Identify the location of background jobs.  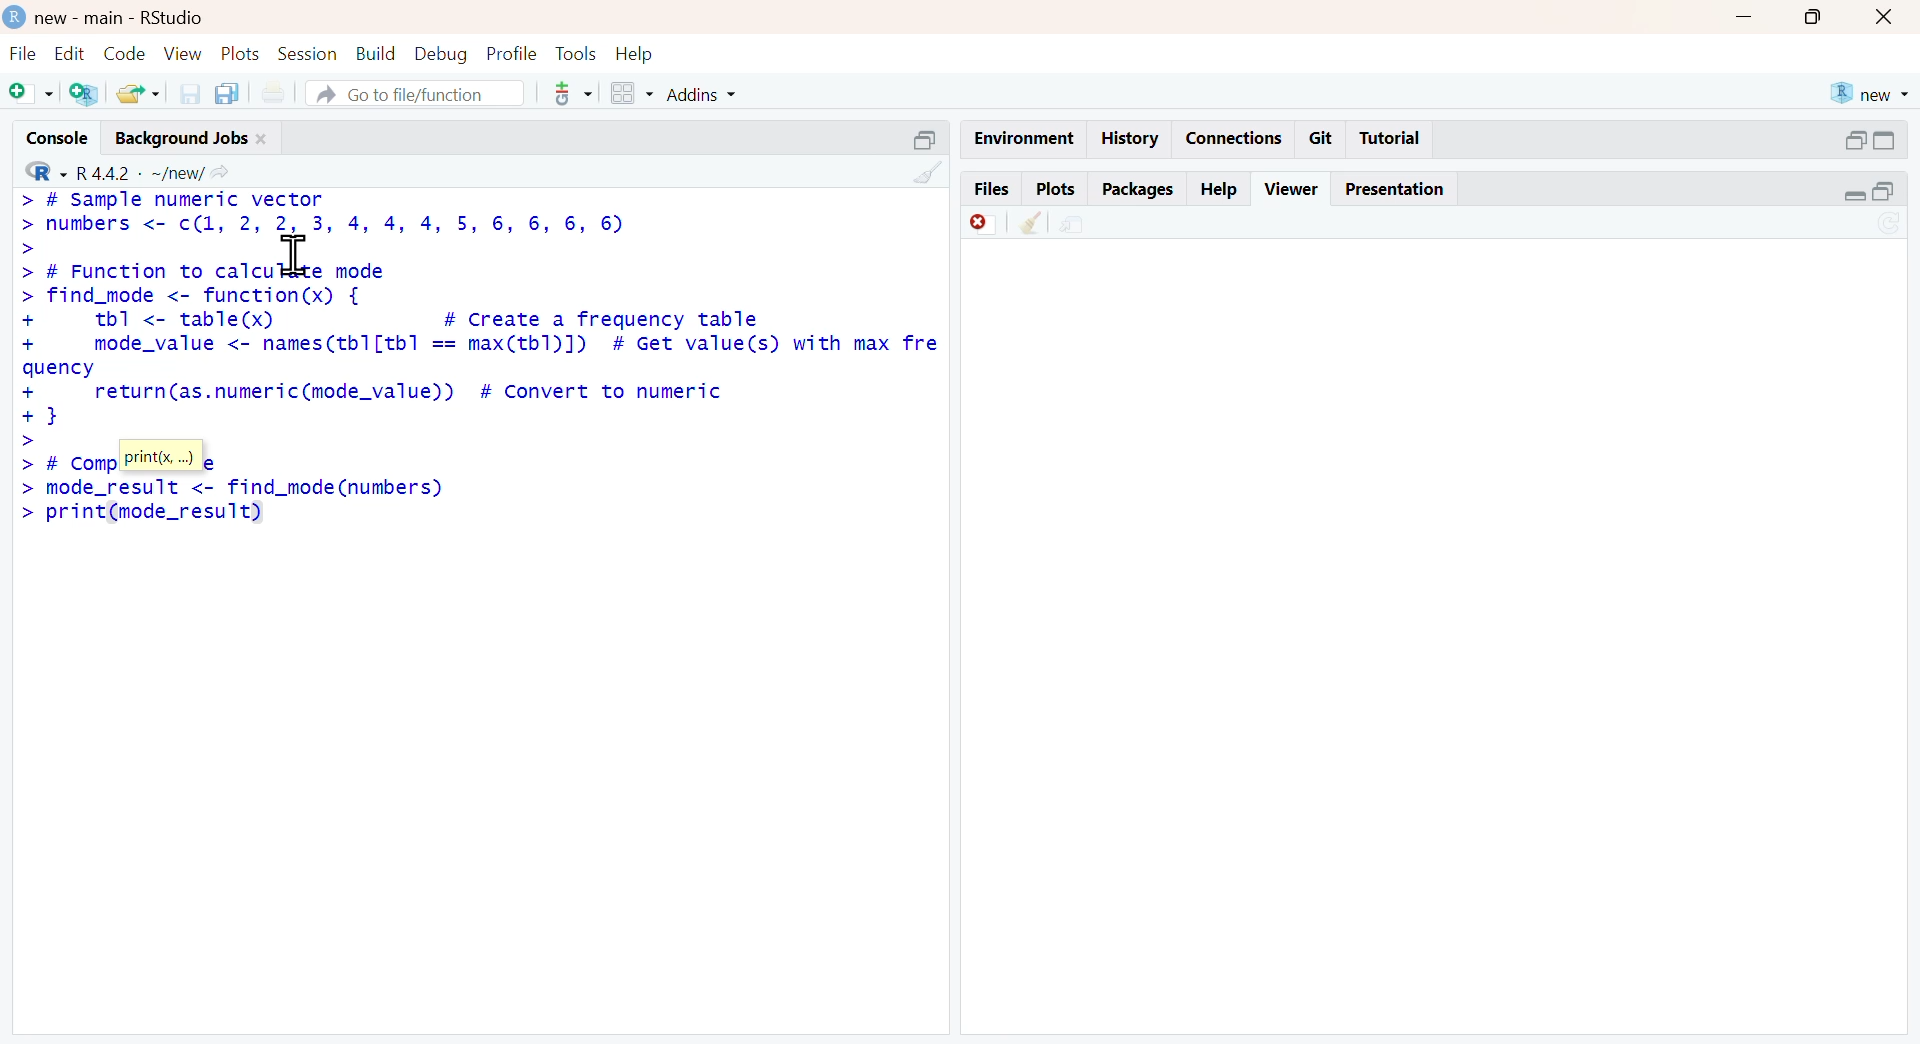
(183, 139).